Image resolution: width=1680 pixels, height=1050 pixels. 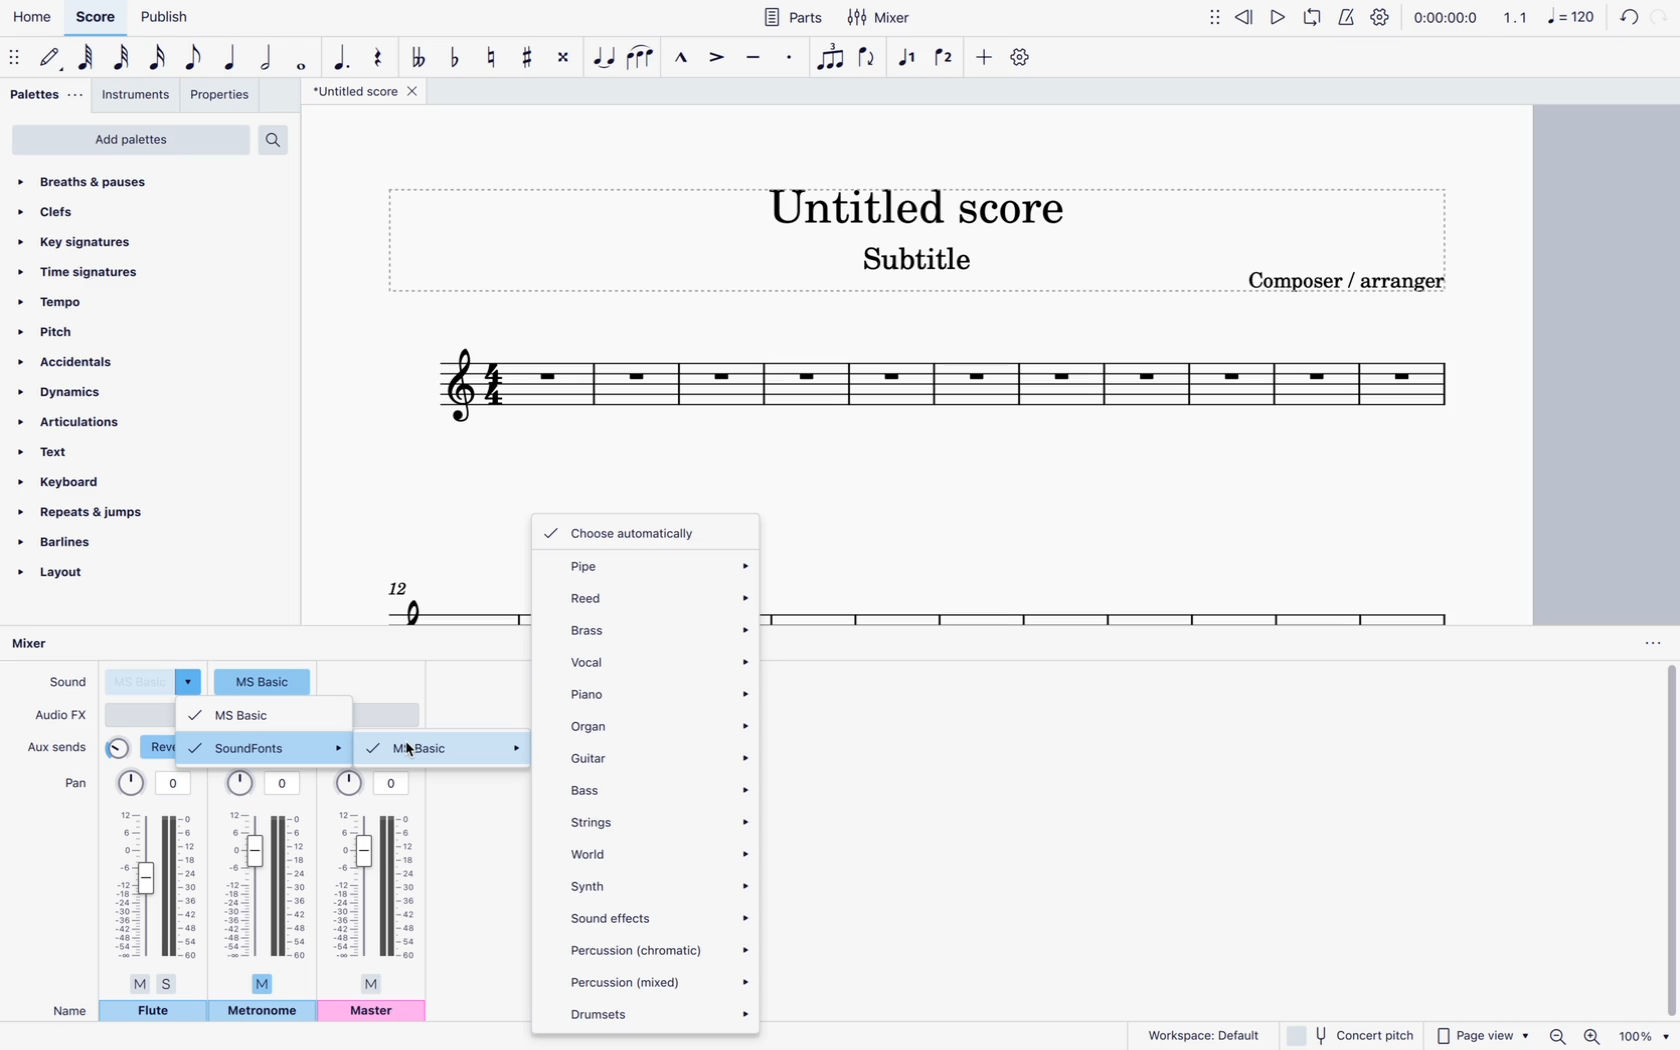 I want to click on 64th note, so click(x=88, y=58).